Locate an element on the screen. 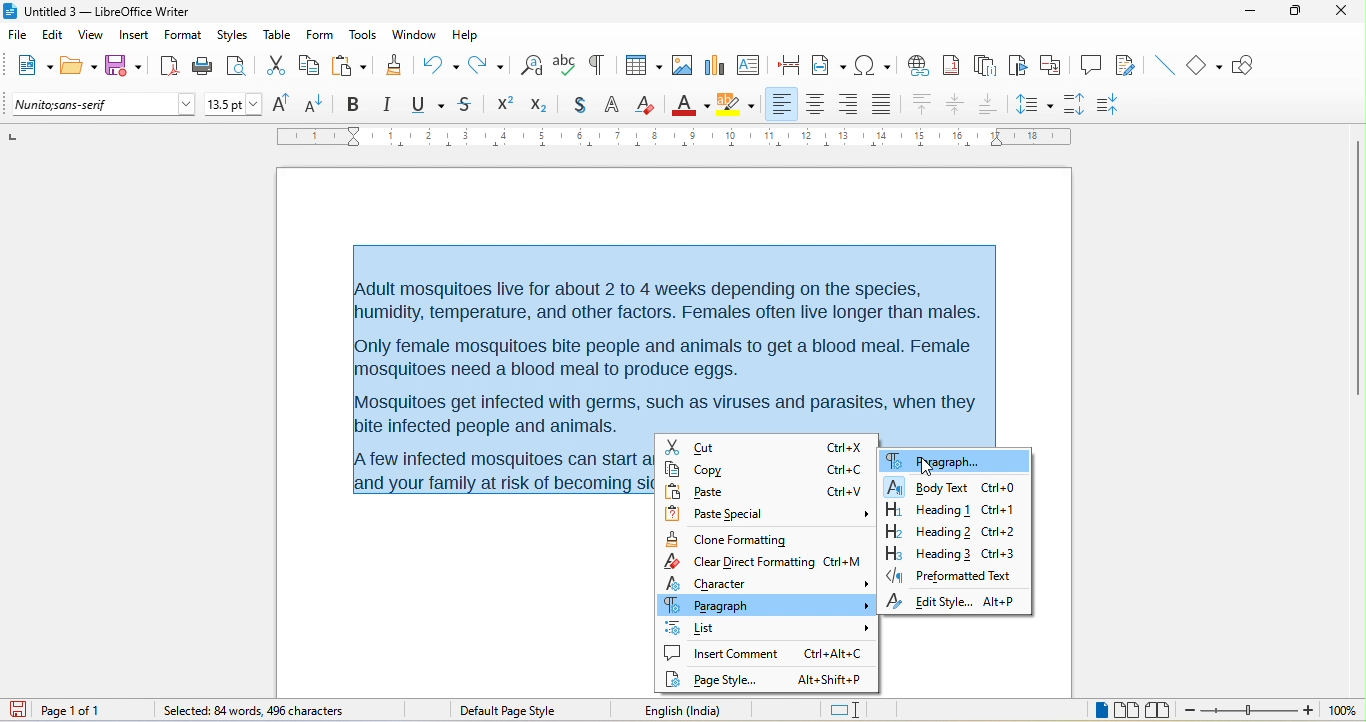  preformatted text is located at coordinates (949, 575).